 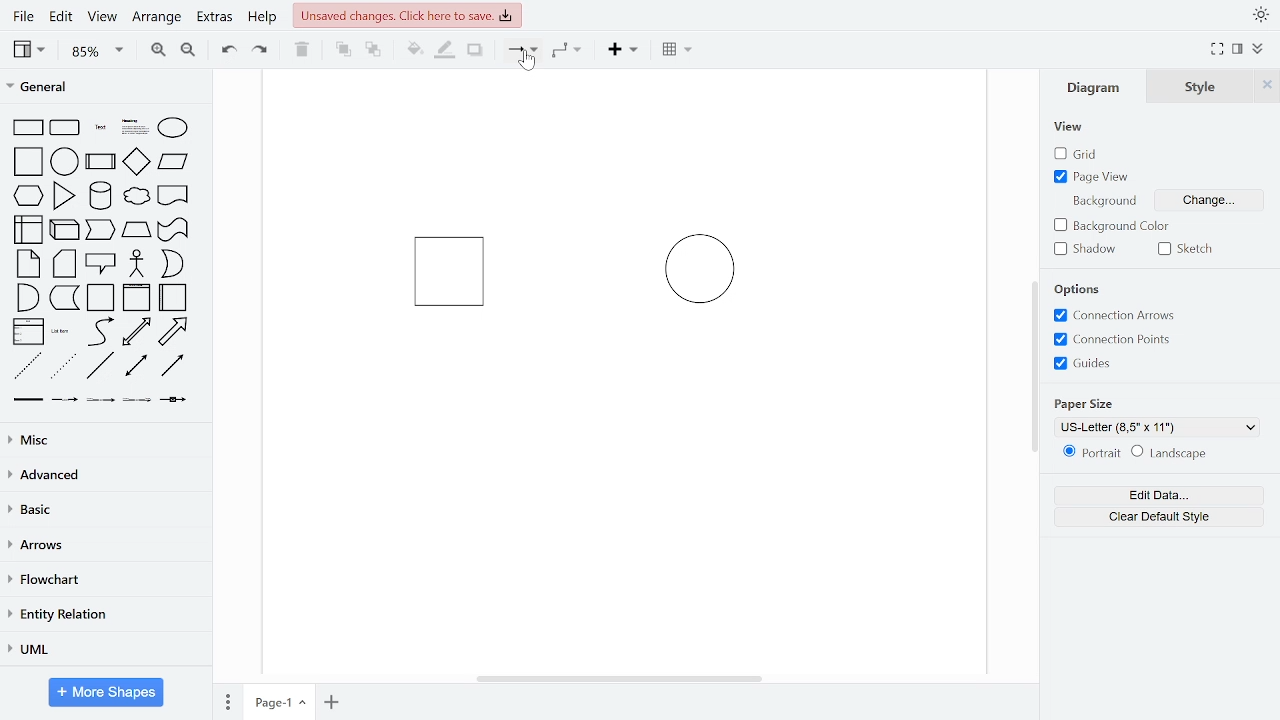 I want to click on fill color, so click(x=415, y=50).